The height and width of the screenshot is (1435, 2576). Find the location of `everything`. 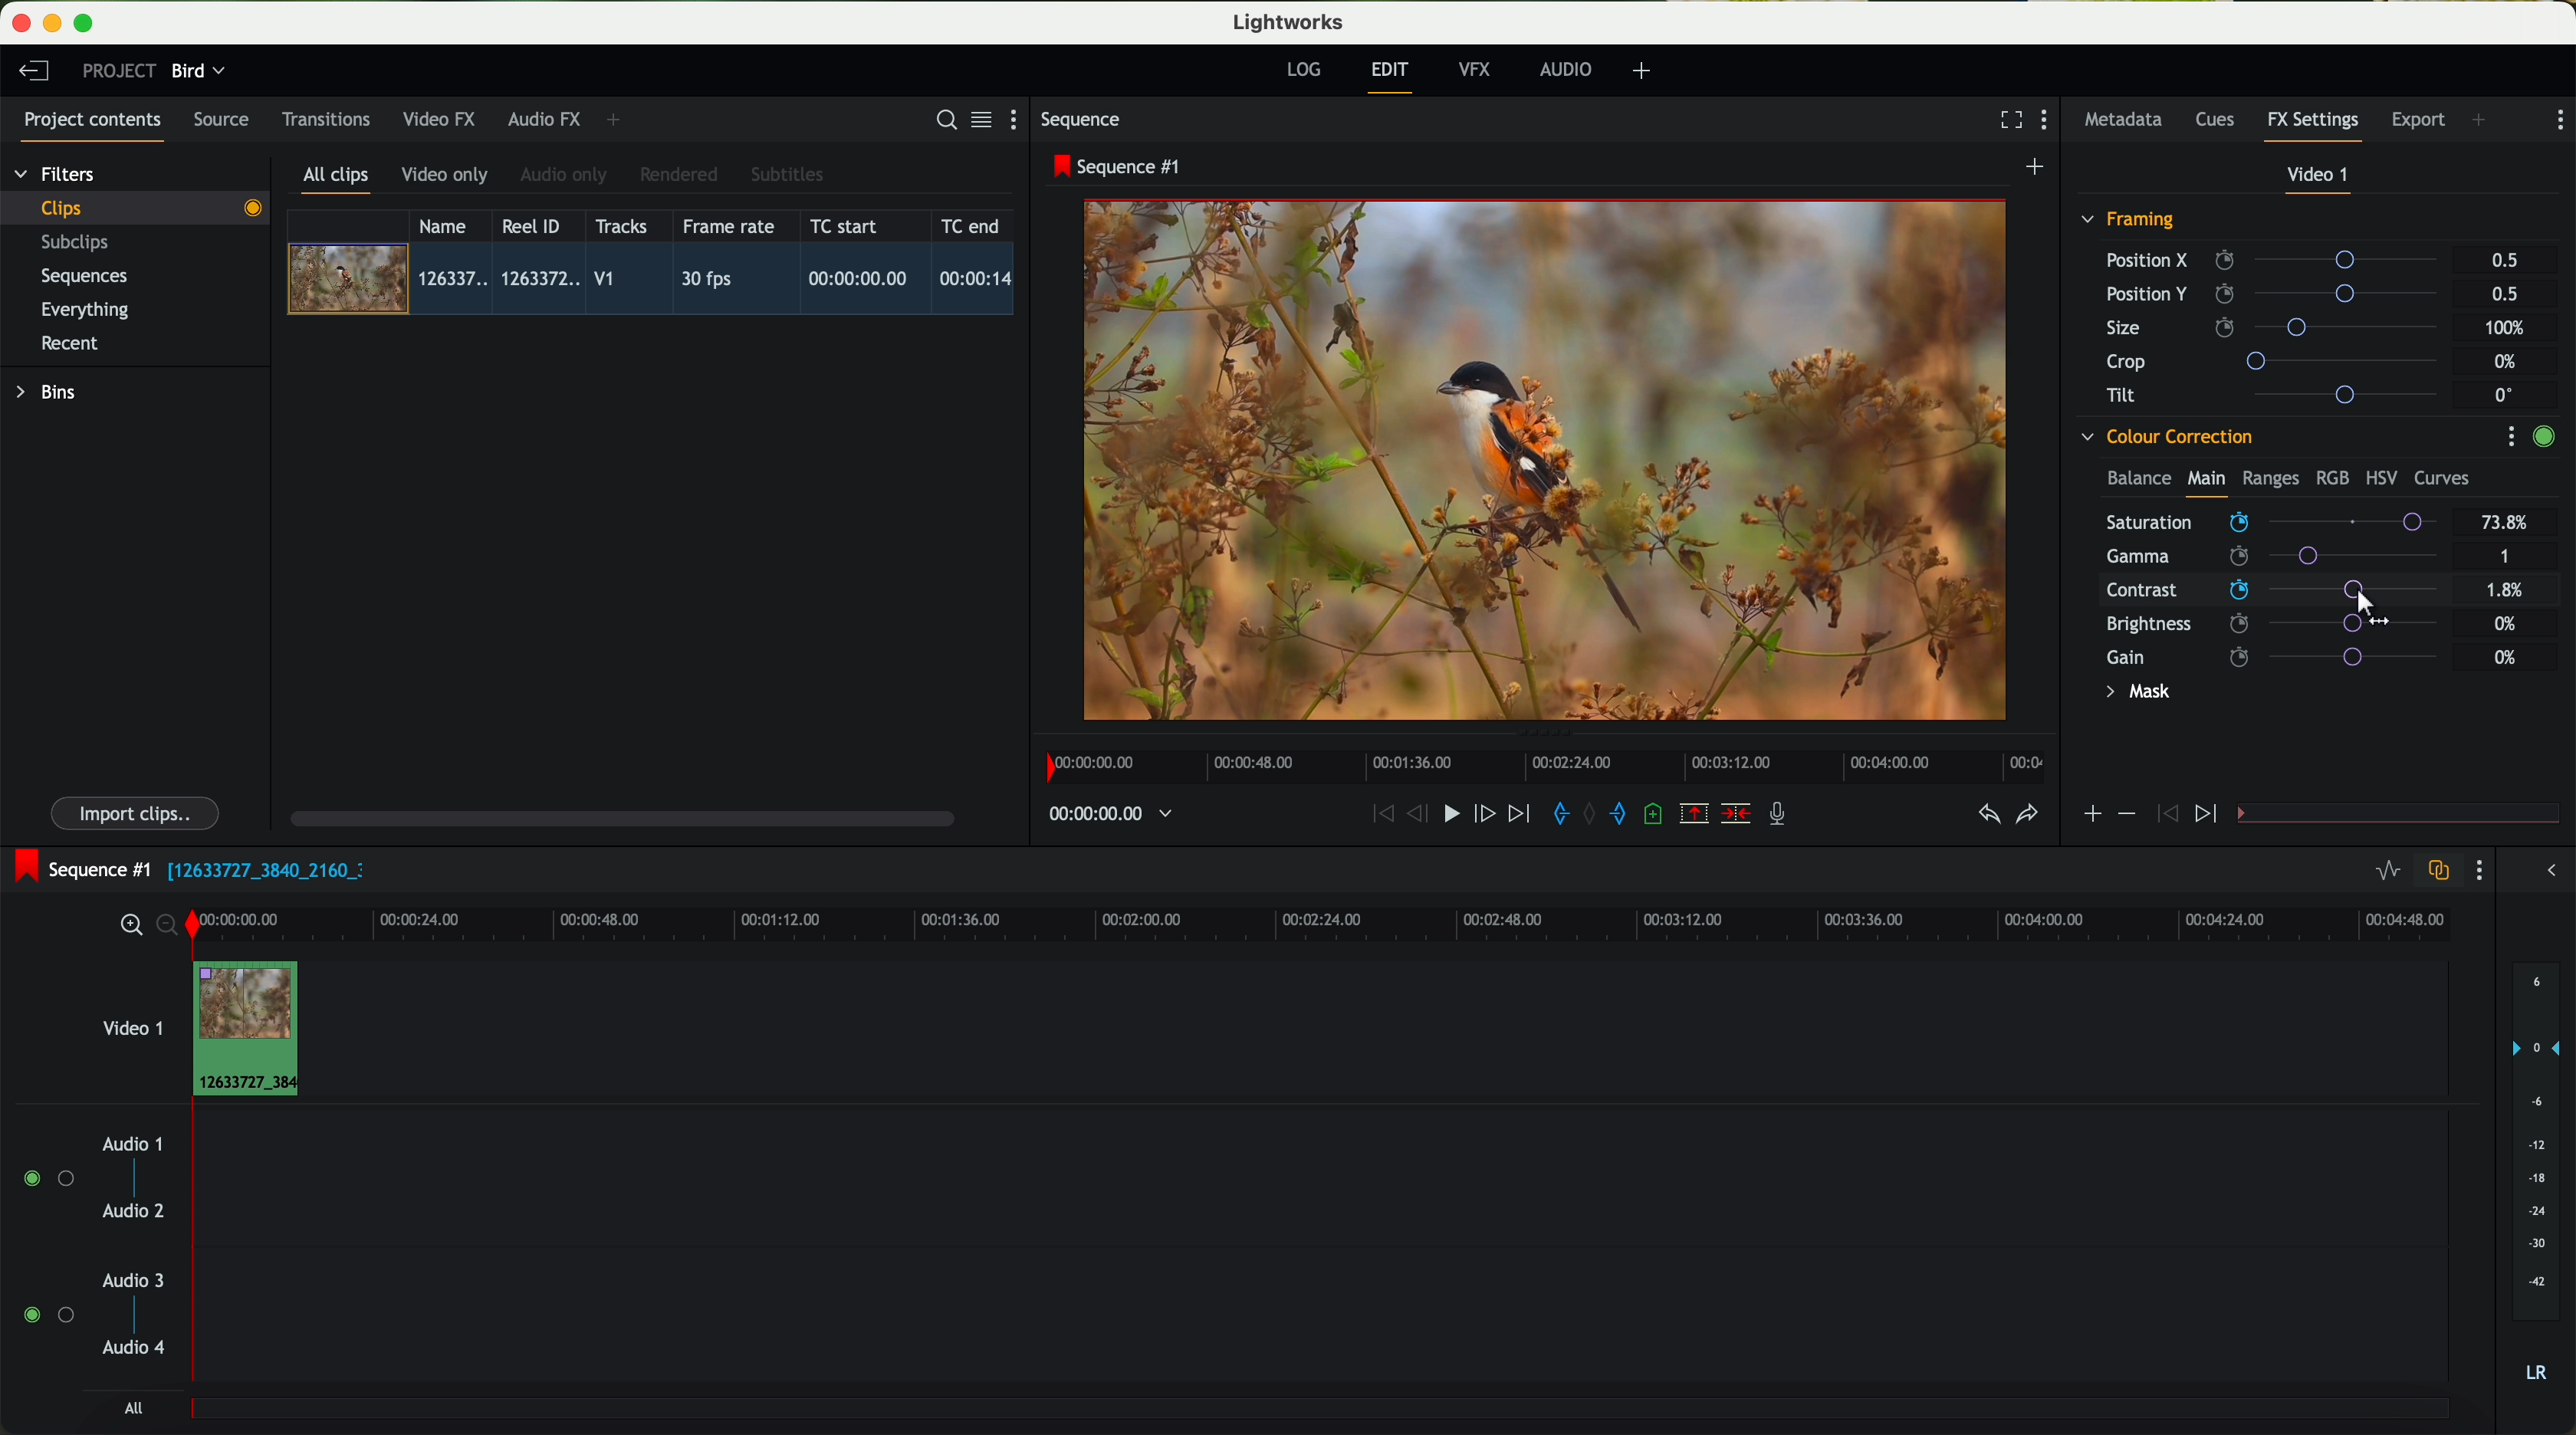

everything is located at coordinates (86, 310).